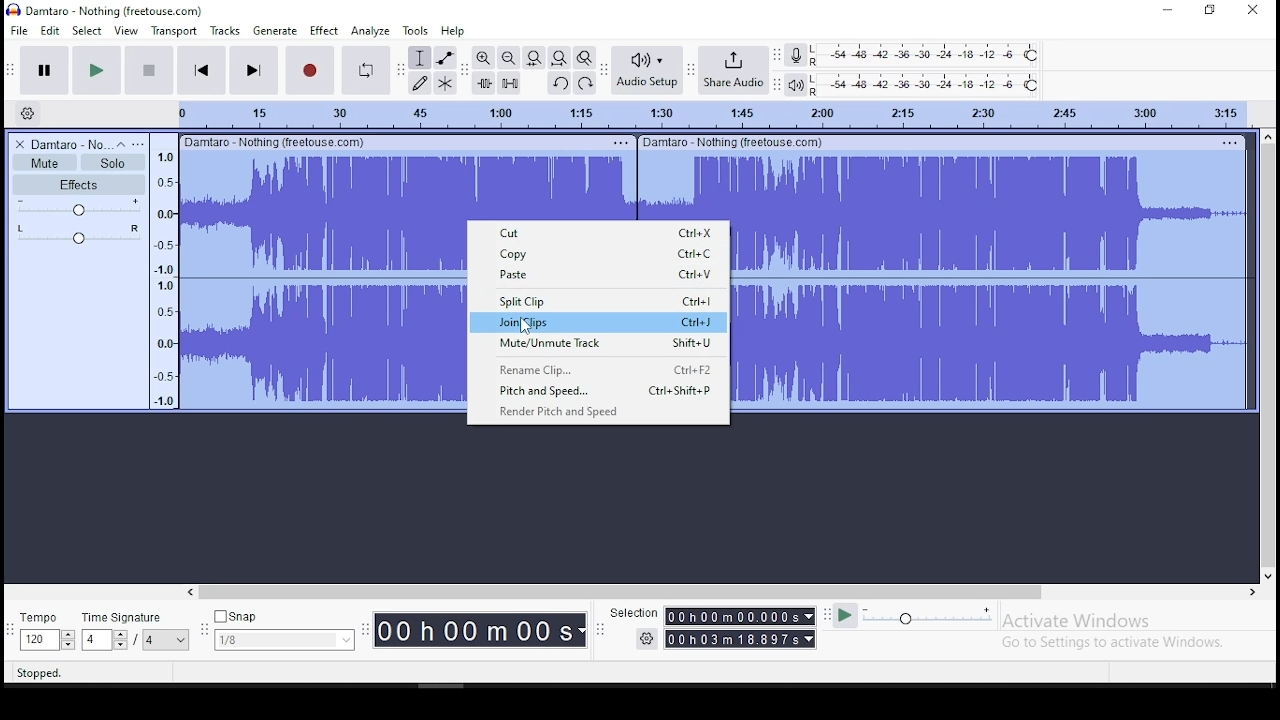 This screenshot has height=720, width=1280. Describe the element at coordinates (1251, 592) in the screenshot. I see `scroll right` at that location.